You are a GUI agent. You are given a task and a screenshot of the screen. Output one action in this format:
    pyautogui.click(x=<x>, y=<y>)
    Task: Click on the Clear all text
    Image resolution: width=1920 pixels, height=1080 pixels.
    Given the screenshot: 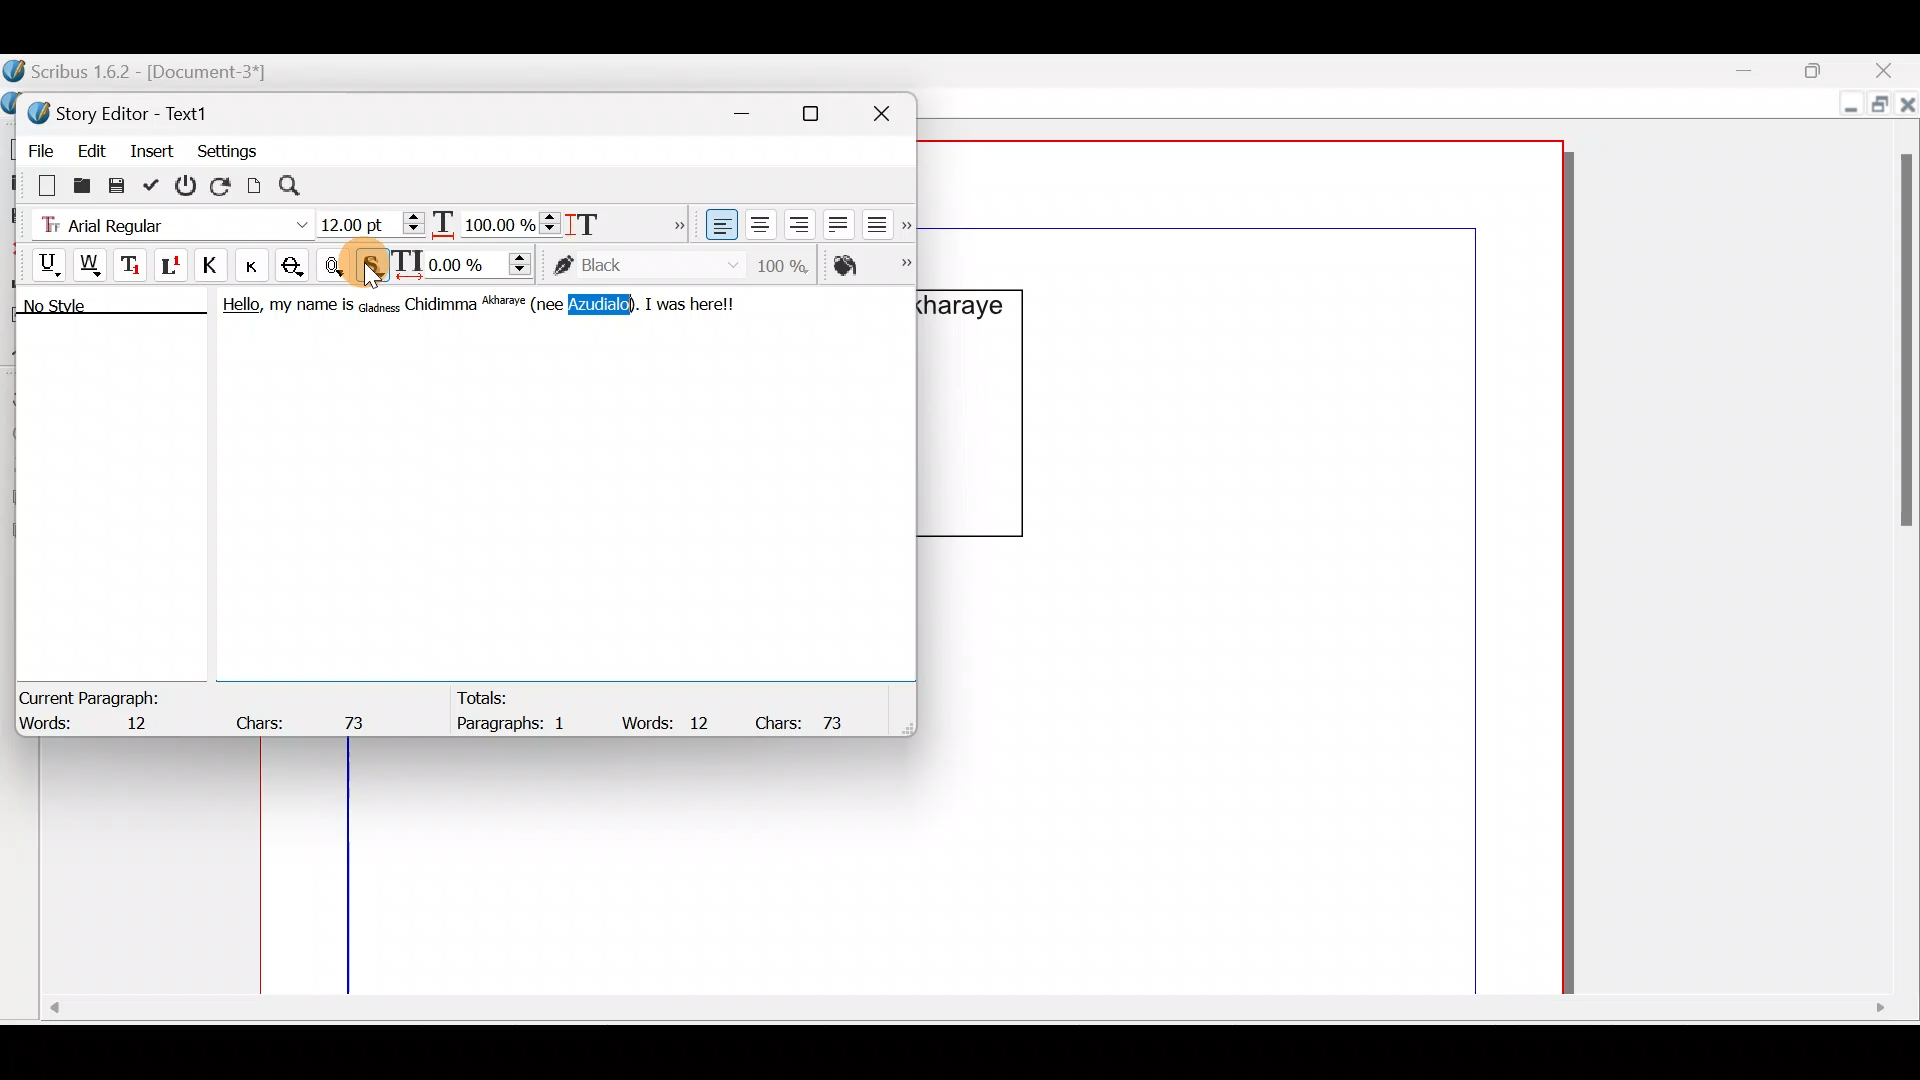 What is the action you would take?
    pyautogui.click(x=37, y=184)
    